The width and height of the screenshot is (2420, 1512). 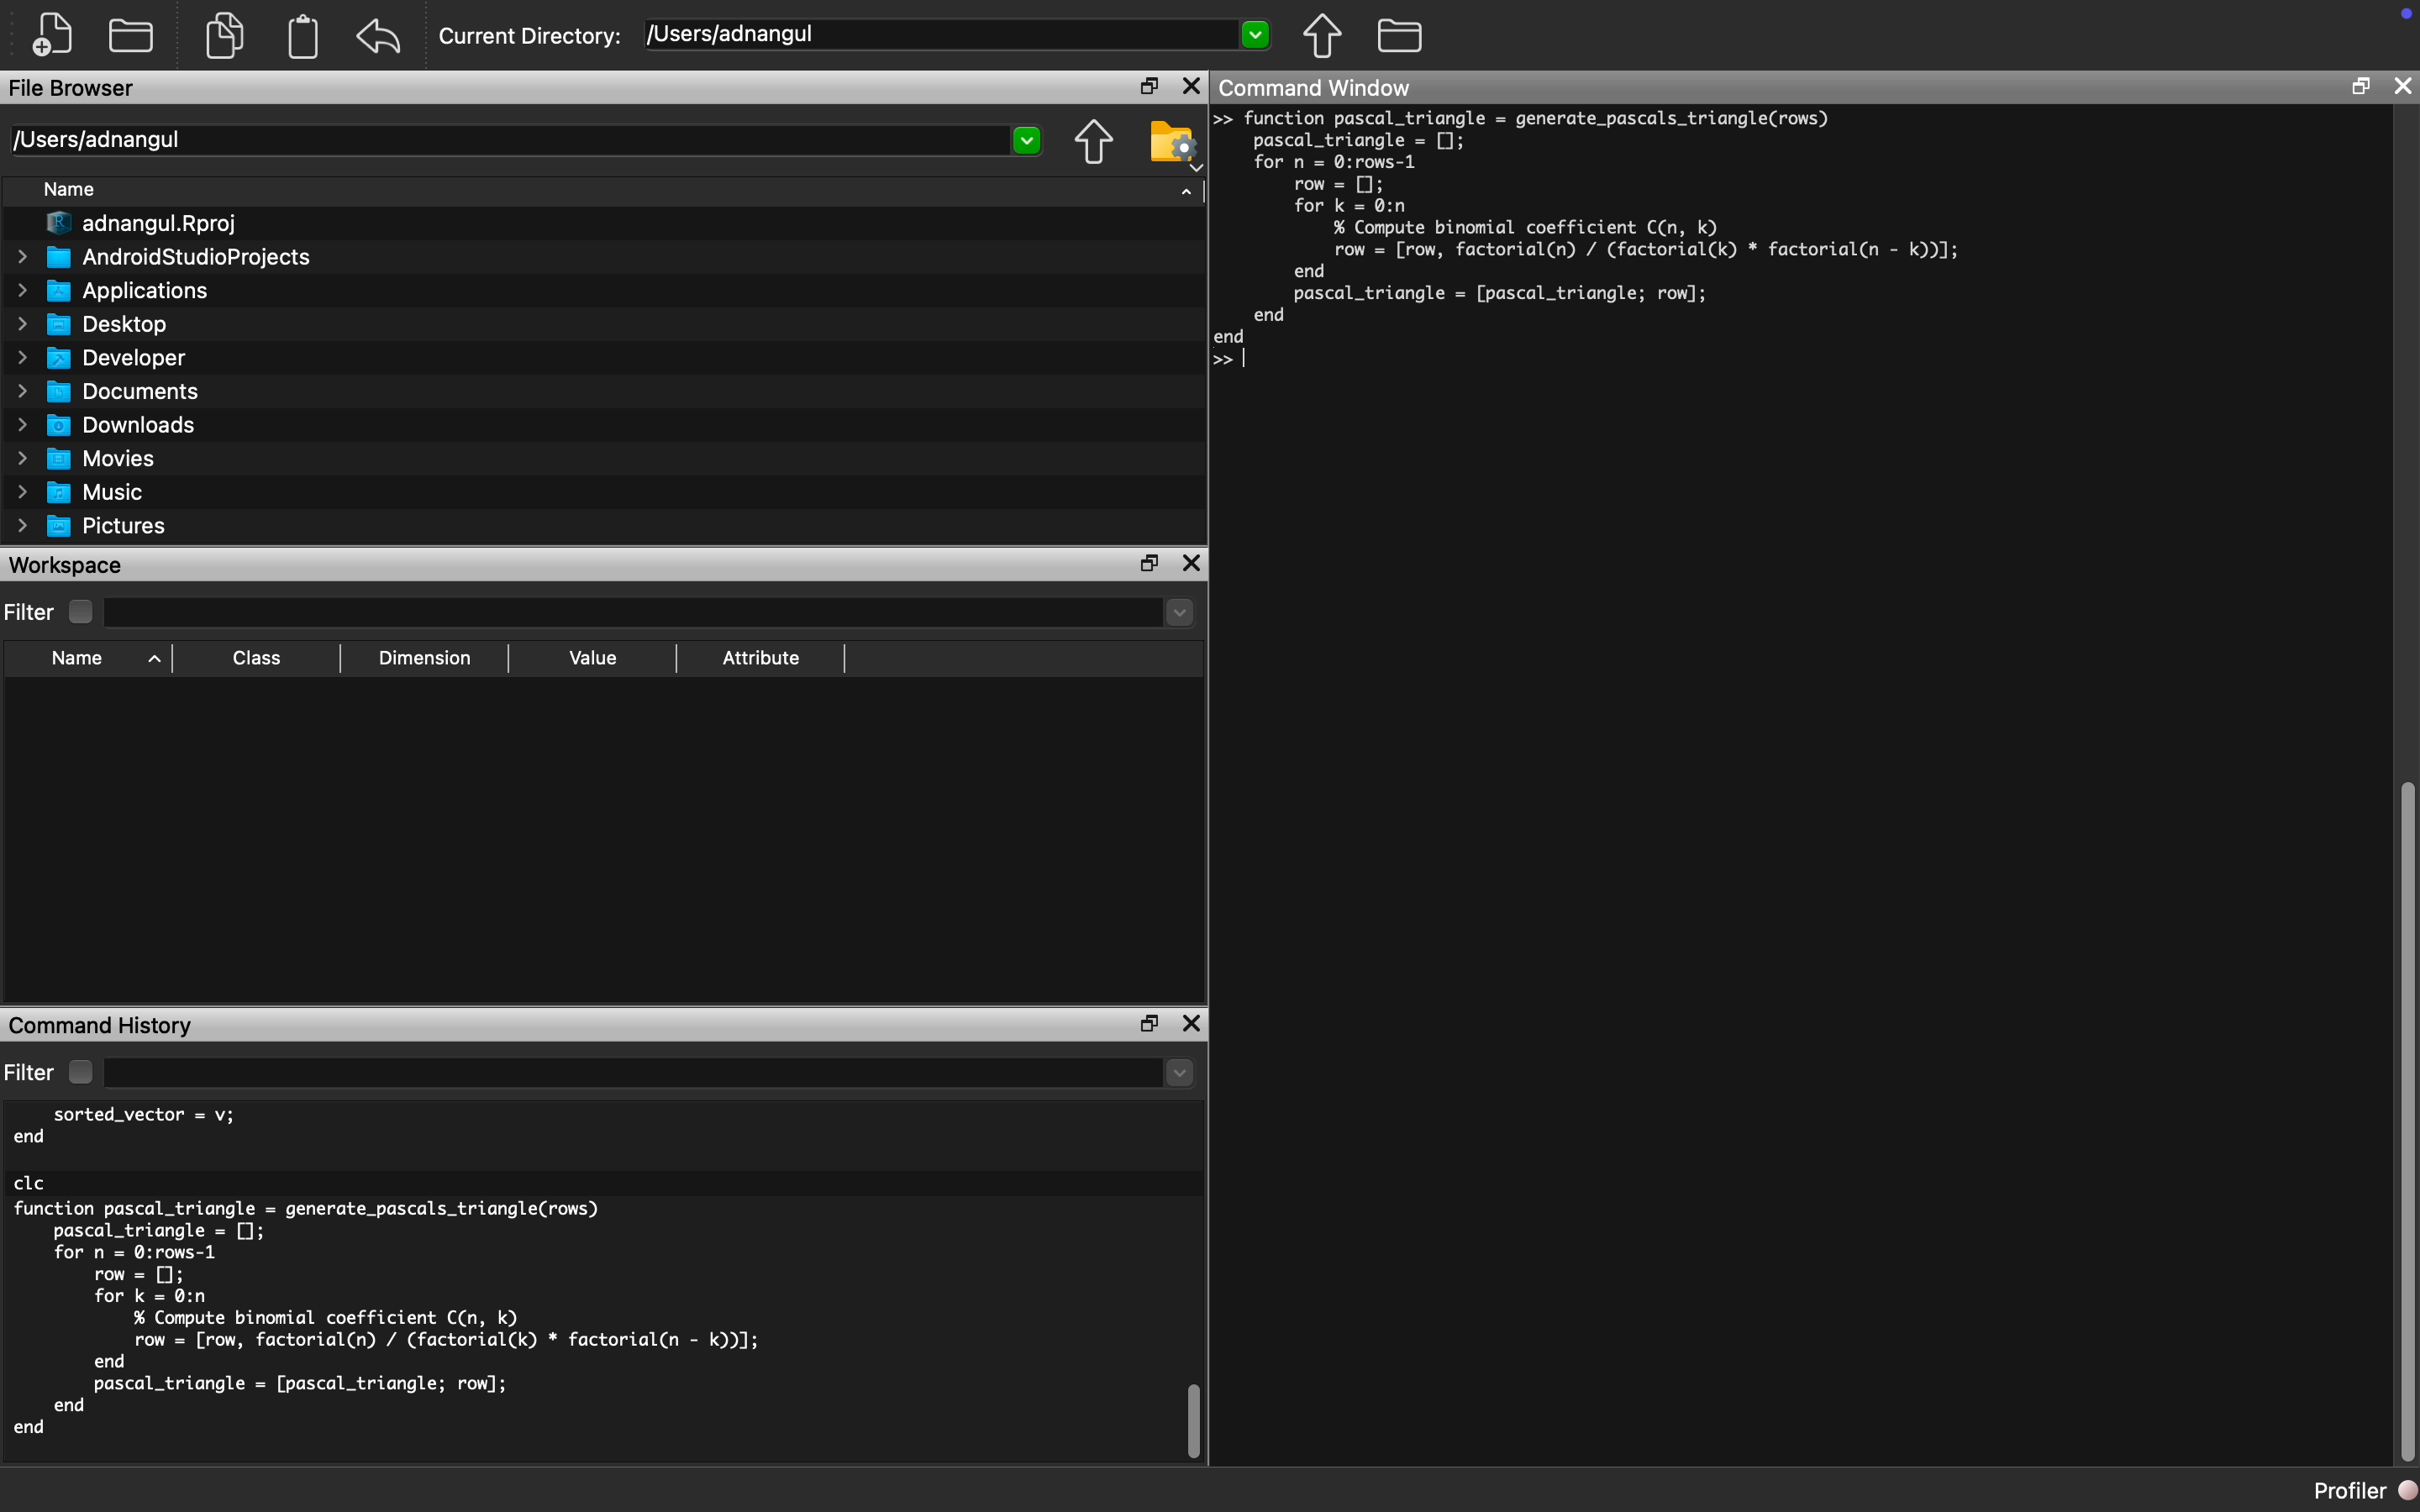 I want to click on Restore Down, so click(x=1149, y=1025).